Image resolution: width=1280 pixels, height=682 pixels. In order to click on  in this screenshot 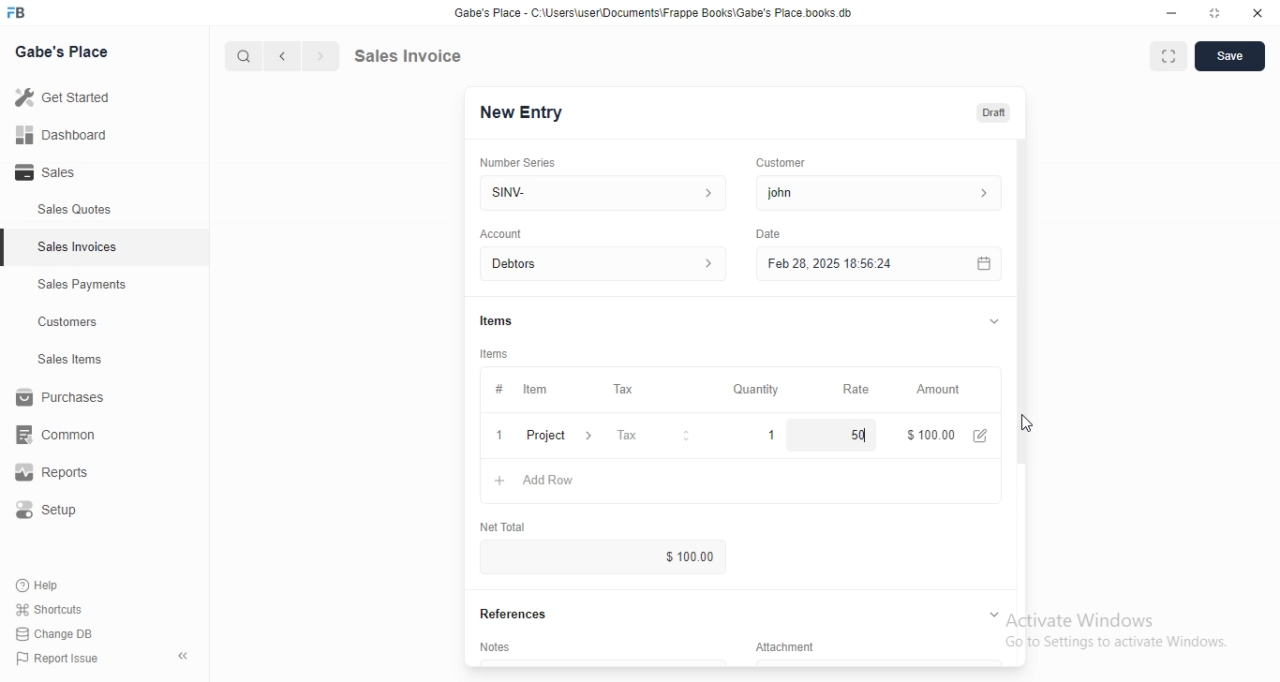, I will do `click(499, 320)`.